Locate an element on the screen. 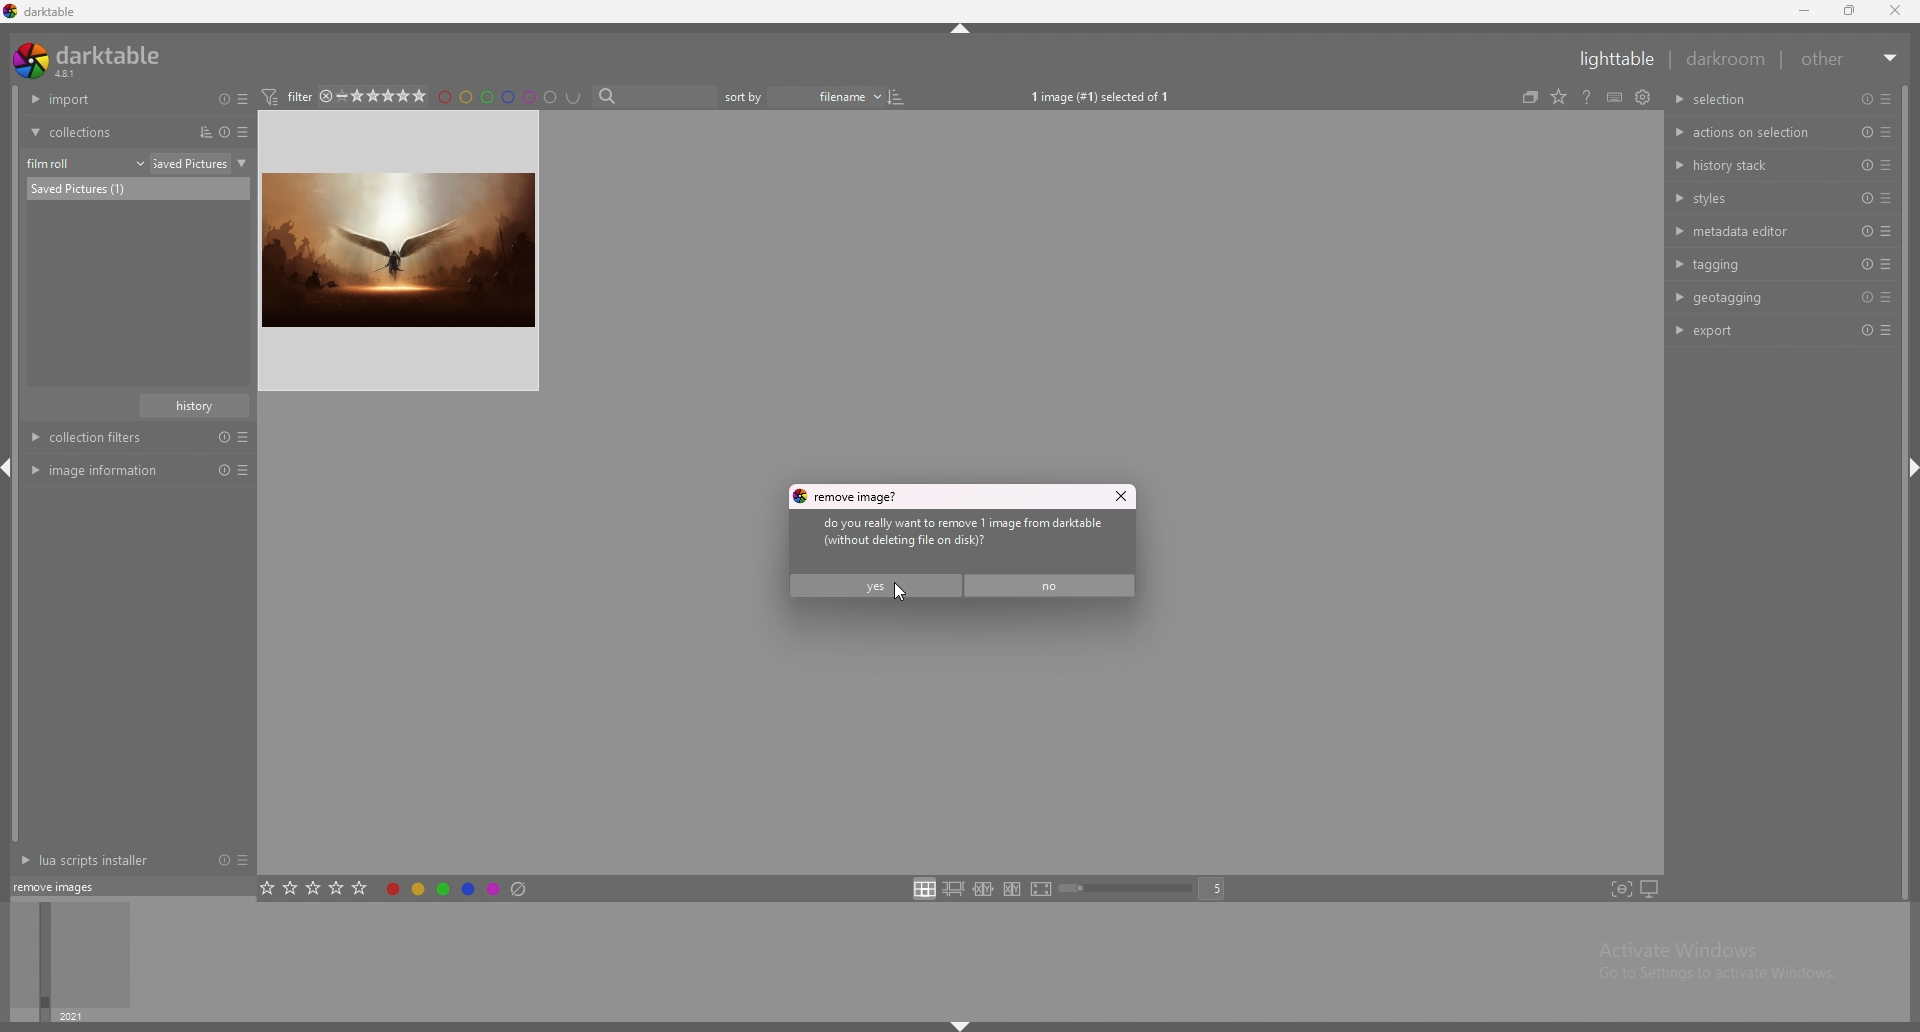 The image size is (1920, 1032). hide is located at coordinates (960, 32).